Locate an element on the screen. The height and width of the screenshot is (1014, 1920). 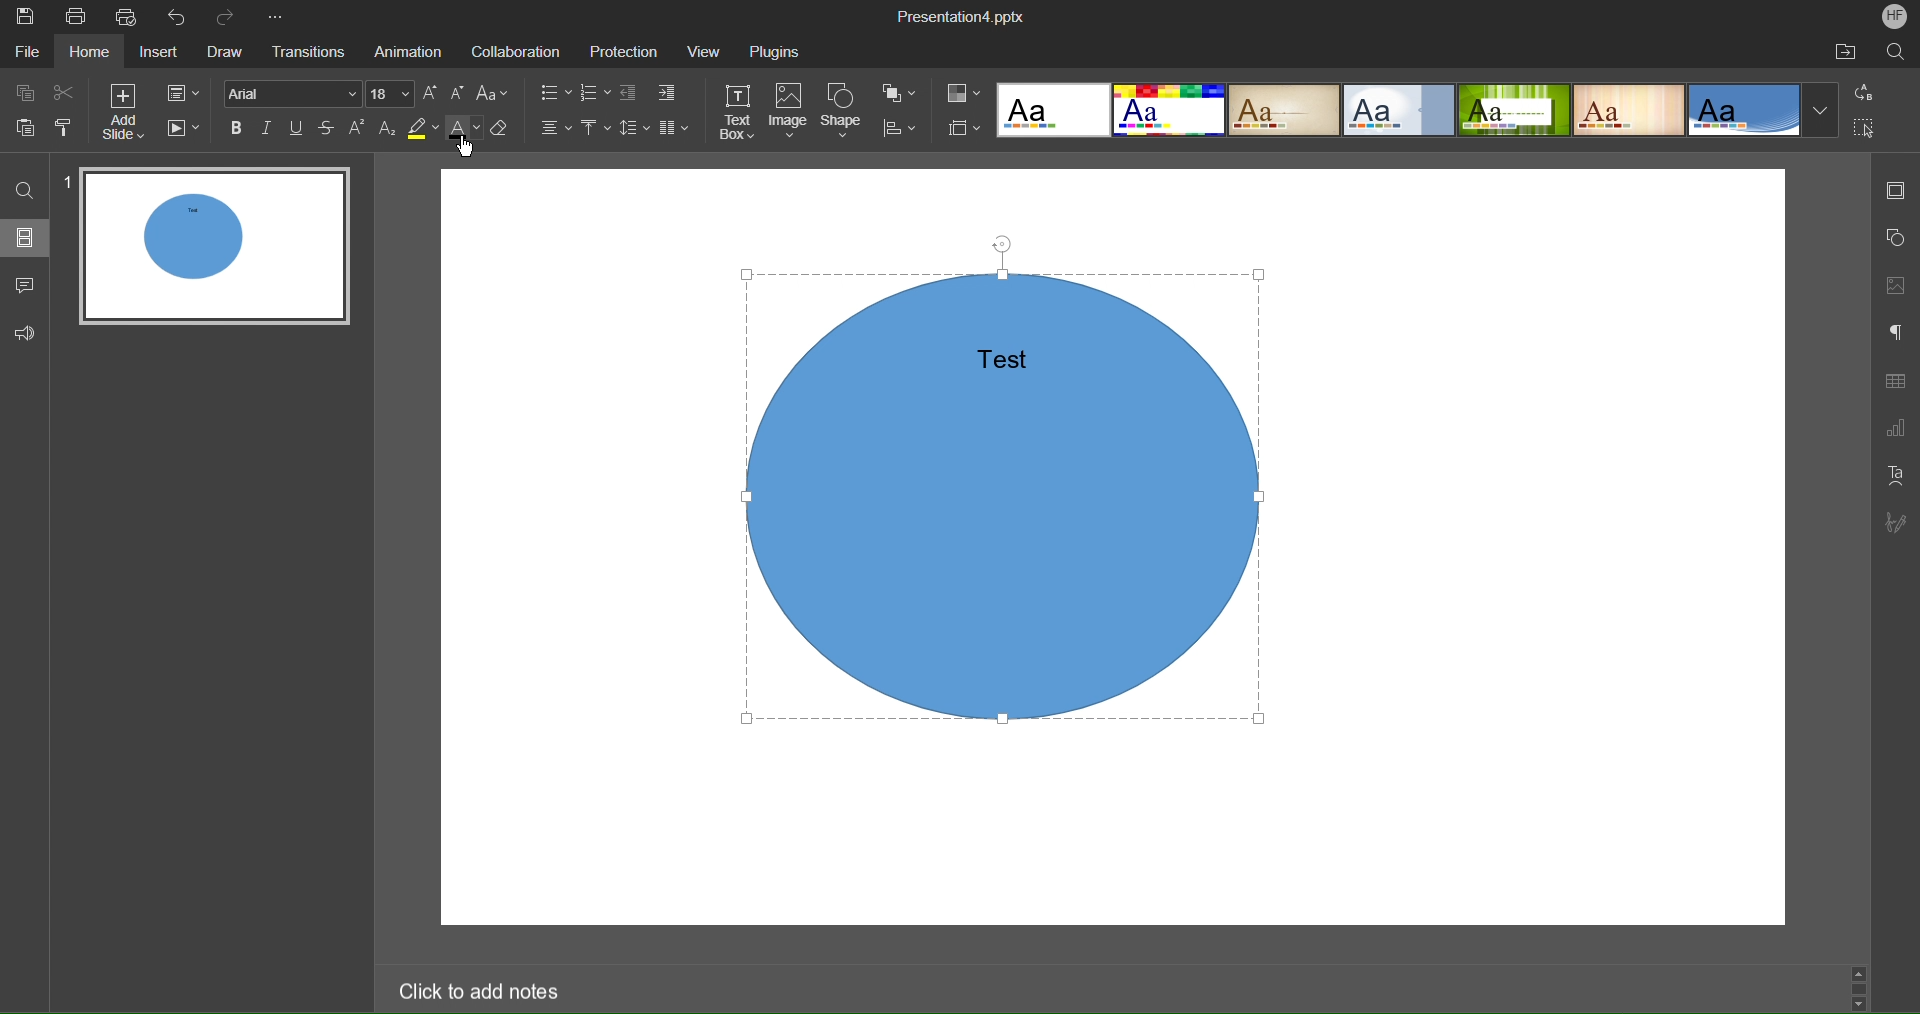
Indents is located at coordinates (655, 94).